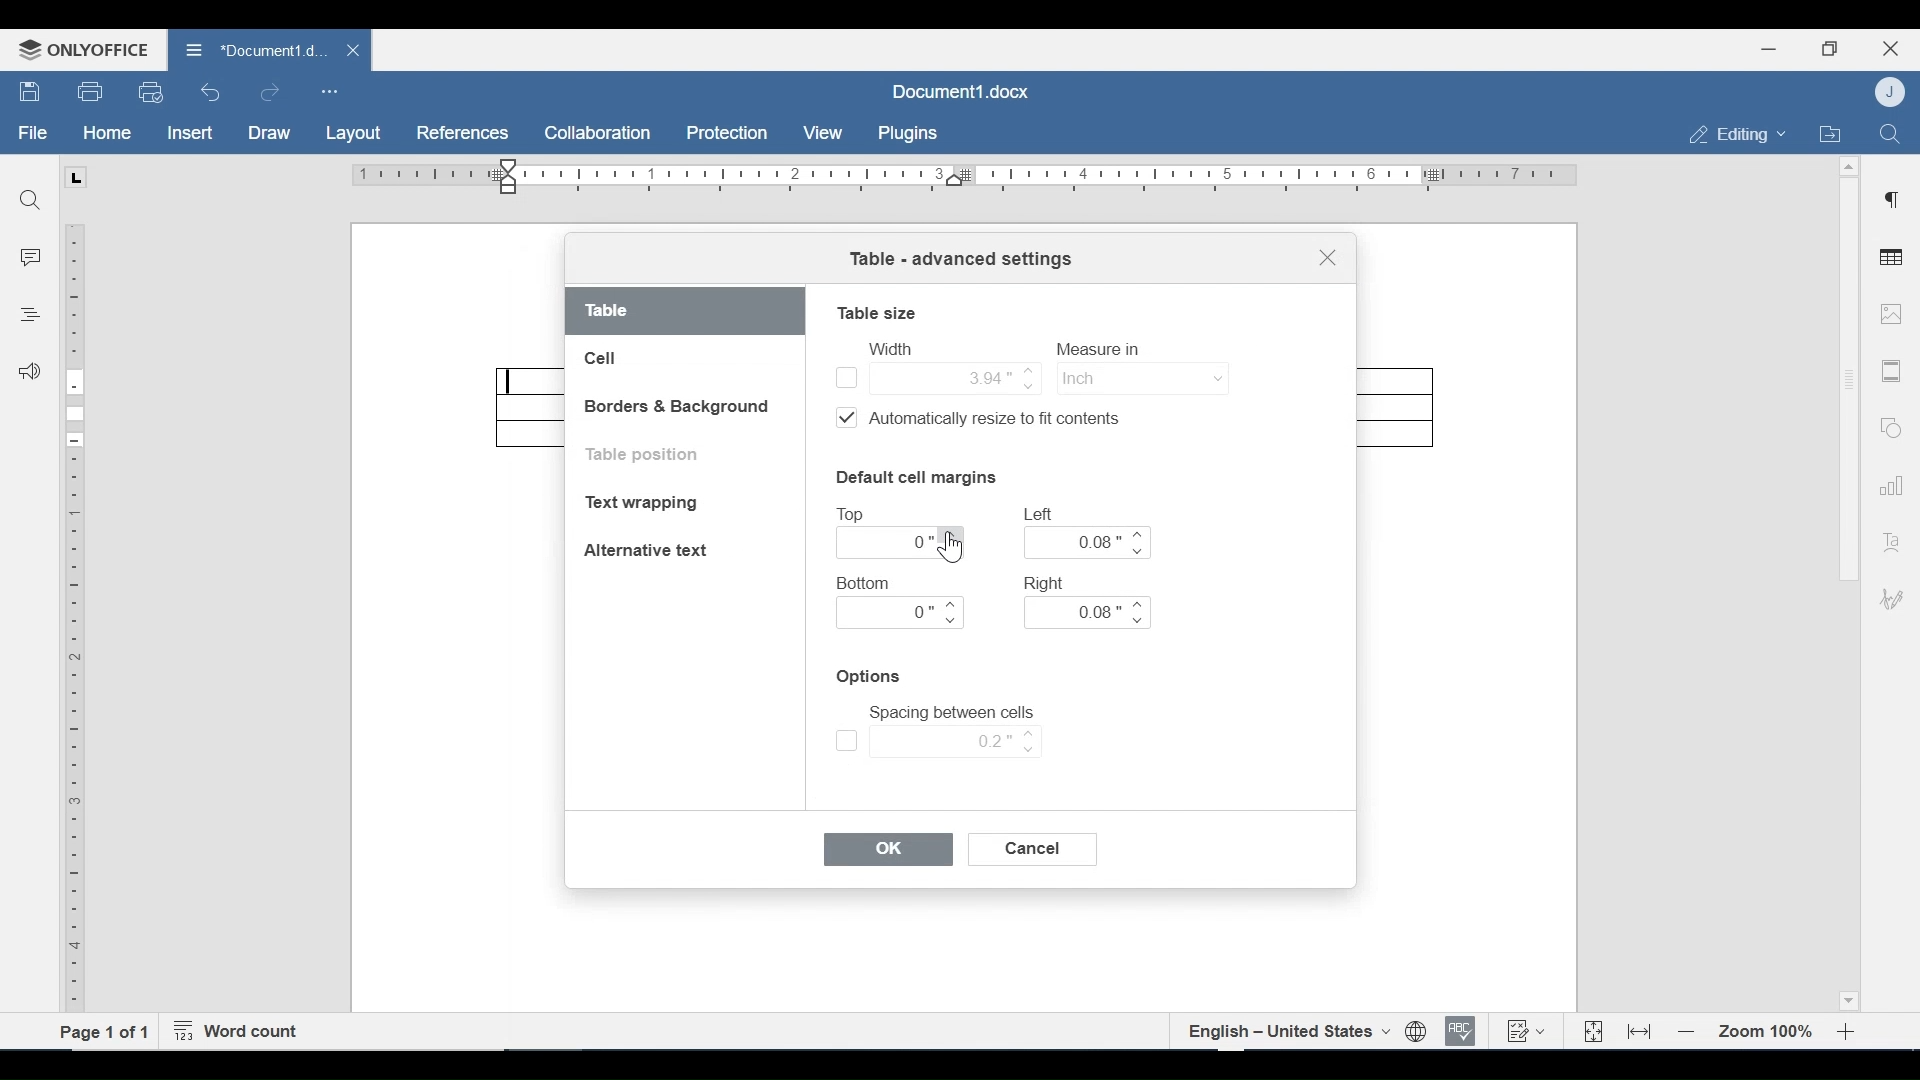  What do you see at coordinates (31, 260) in the screenshot?
I see `Comment` at bounding box center [31, 260].